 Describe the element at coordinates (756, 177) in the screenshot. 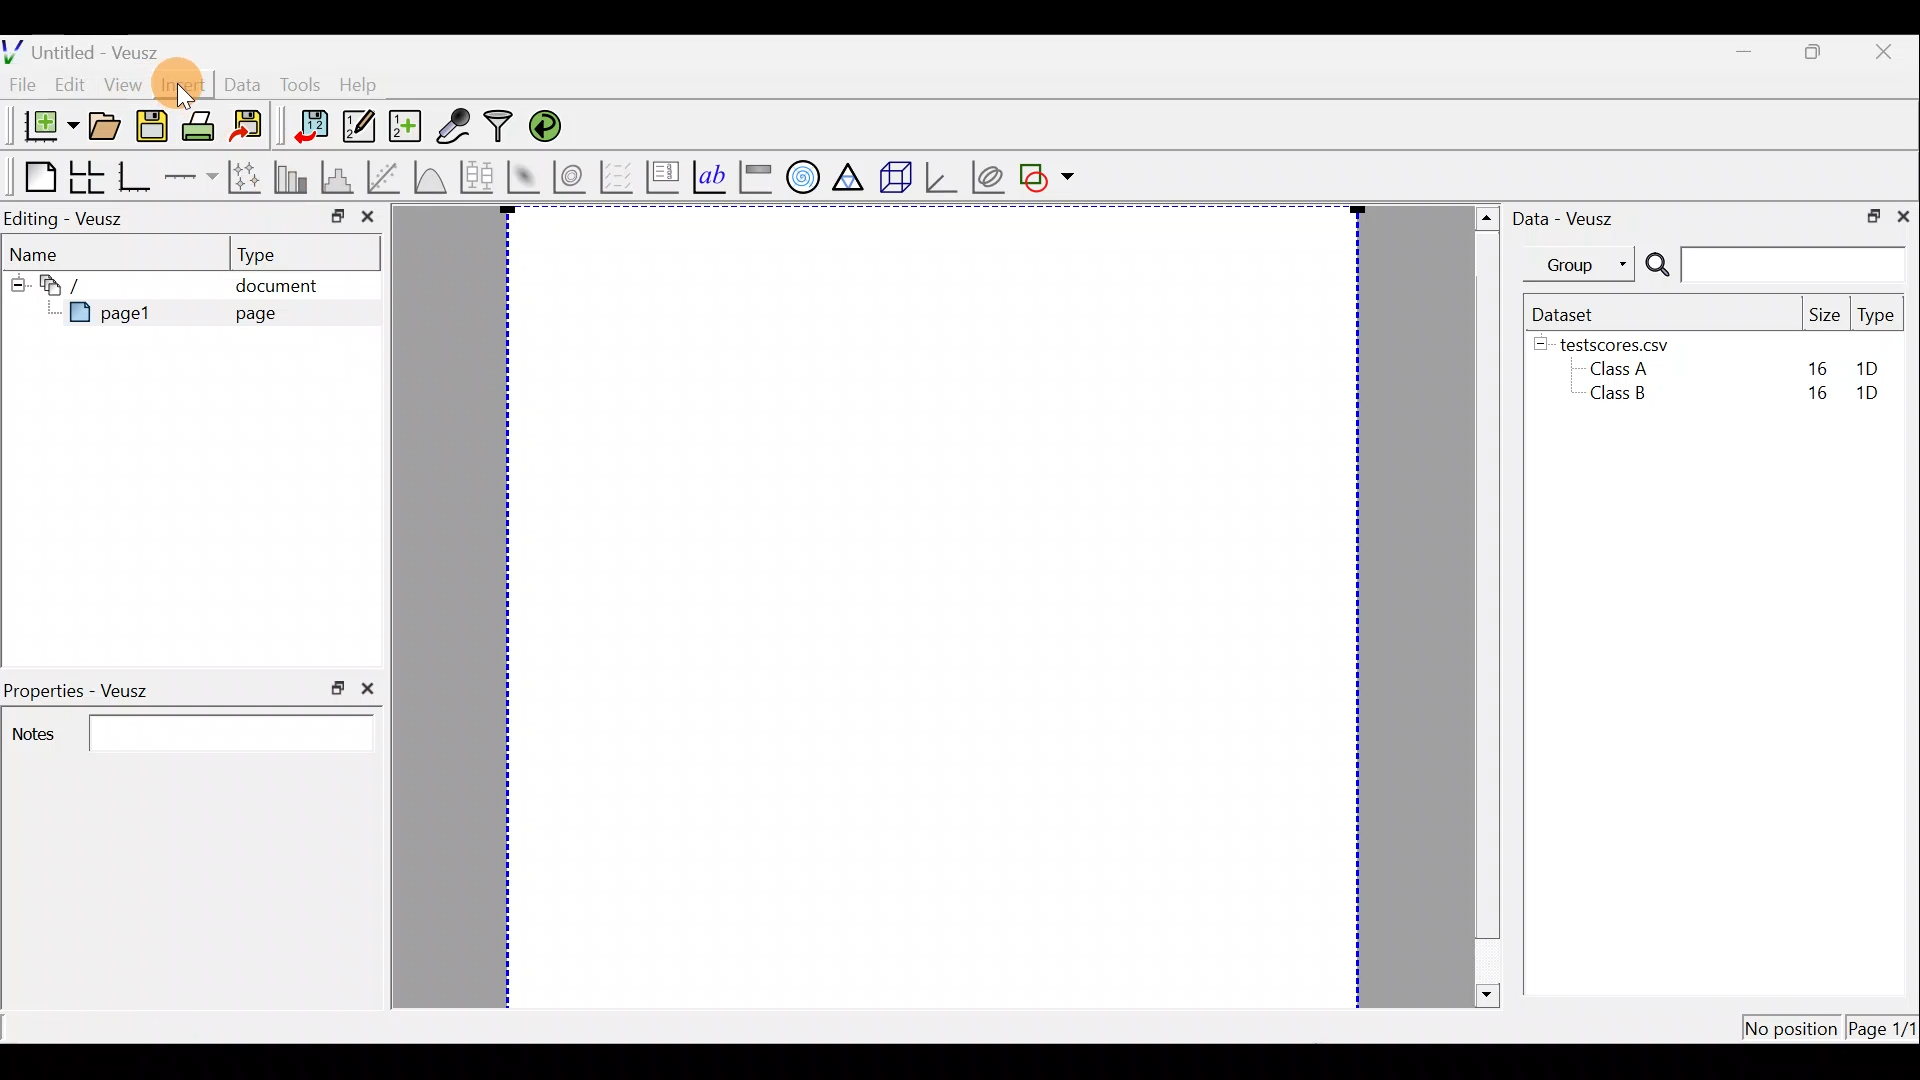

I see `Image color bar` at that location.